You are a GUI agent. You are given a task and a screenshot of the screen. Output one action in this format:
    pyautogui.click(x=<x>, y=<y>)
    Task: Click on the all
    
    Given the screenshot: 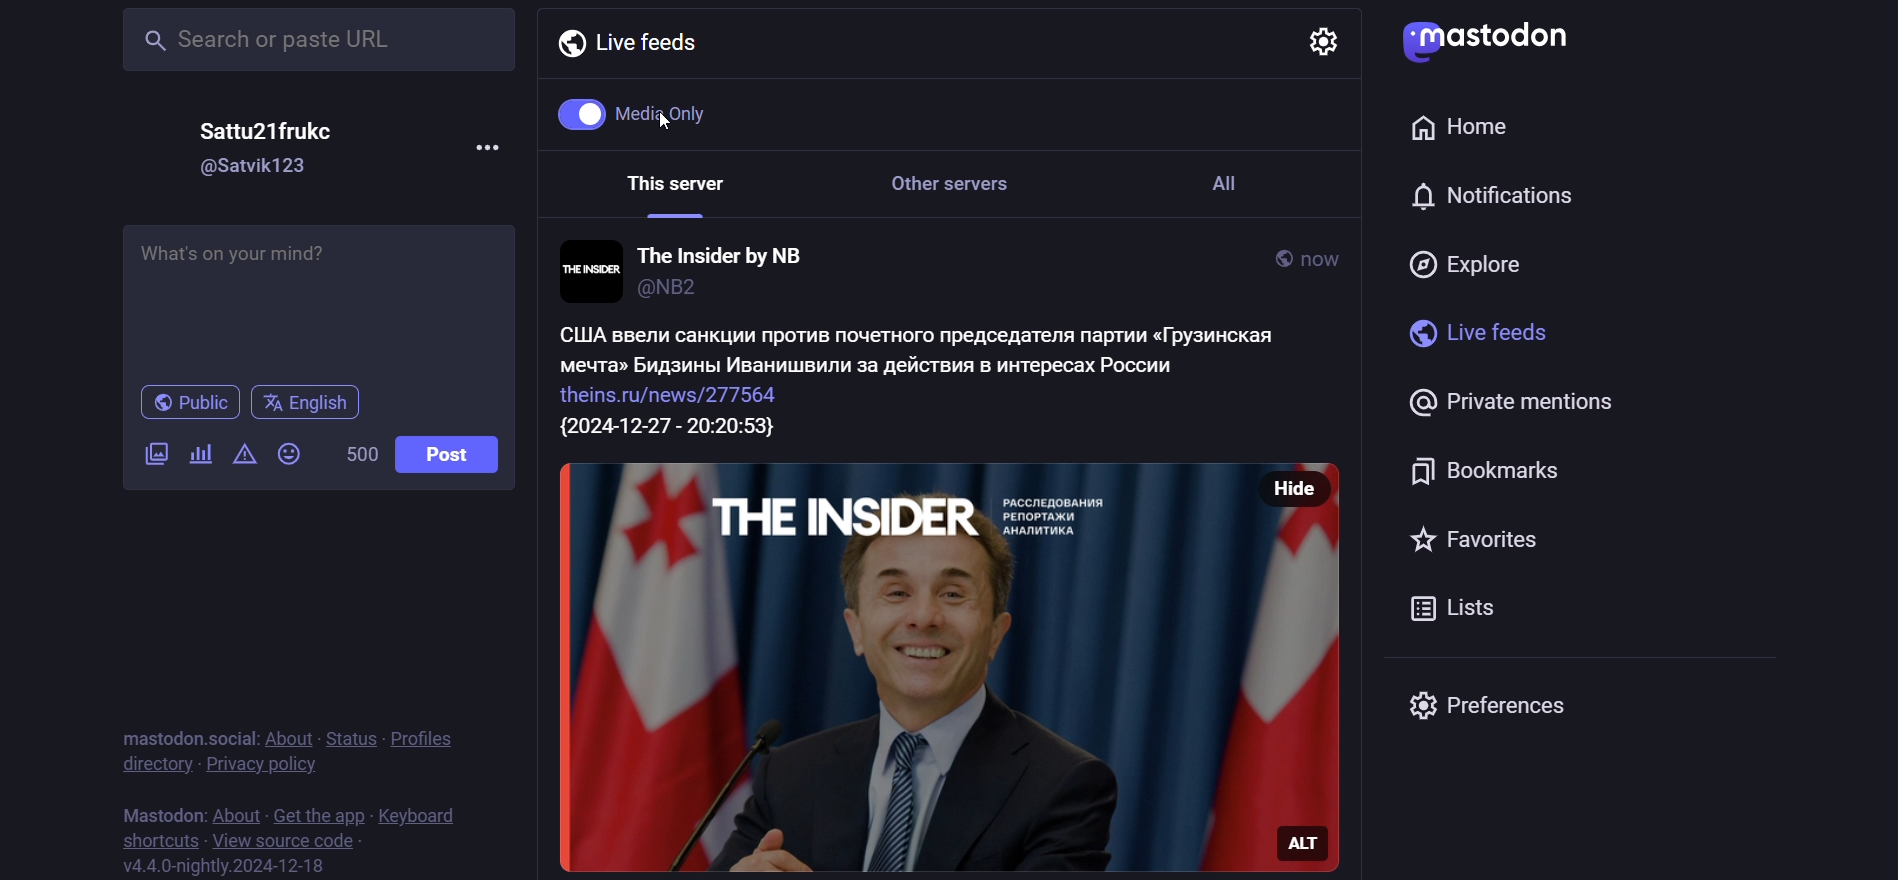 What is the action you would take?
    pyautogui.click(x=1237, y=194)
    